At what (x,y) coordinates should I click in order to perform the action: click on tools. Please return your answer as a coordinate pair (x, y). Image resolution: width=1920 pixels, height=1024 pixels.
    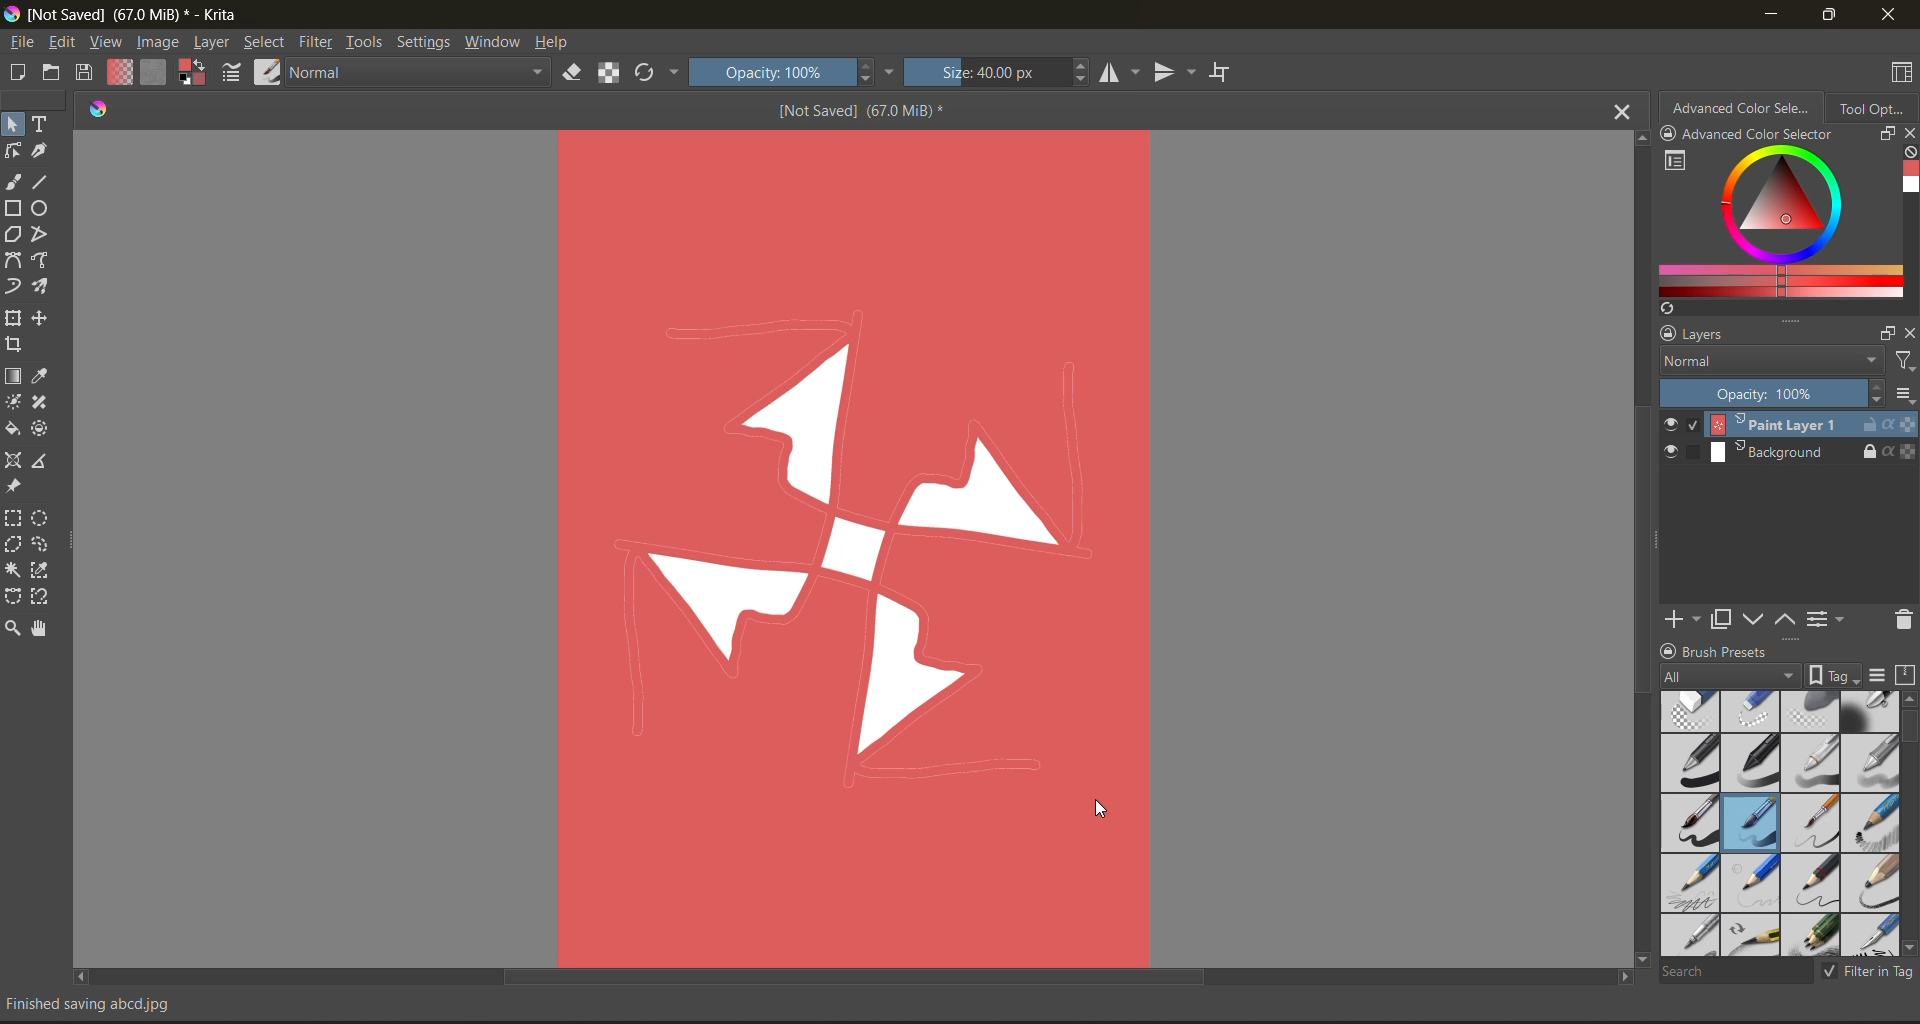
    Looking at the image, I should click on (42, 209).